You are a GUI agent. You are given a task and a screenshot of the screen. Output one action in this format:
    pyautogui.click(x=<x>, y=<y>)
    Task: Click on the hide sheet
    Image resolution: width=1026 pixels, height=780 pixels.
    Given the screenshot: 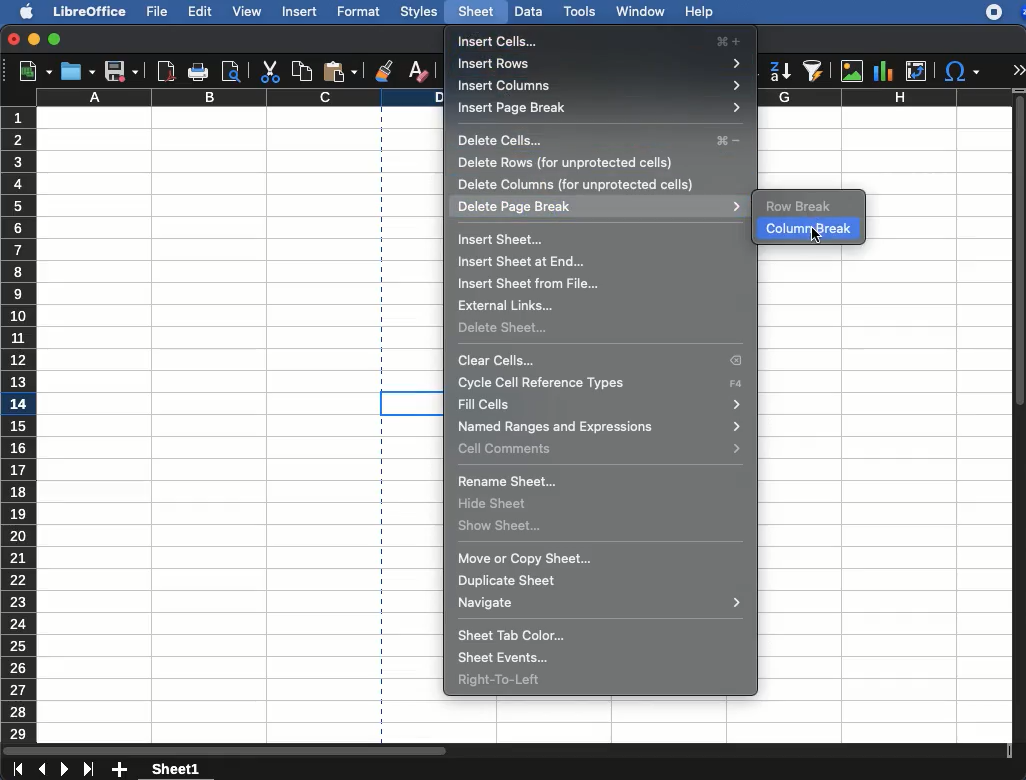 What is the action you would take?
    pyautogui.click(x=496, y=504)
    